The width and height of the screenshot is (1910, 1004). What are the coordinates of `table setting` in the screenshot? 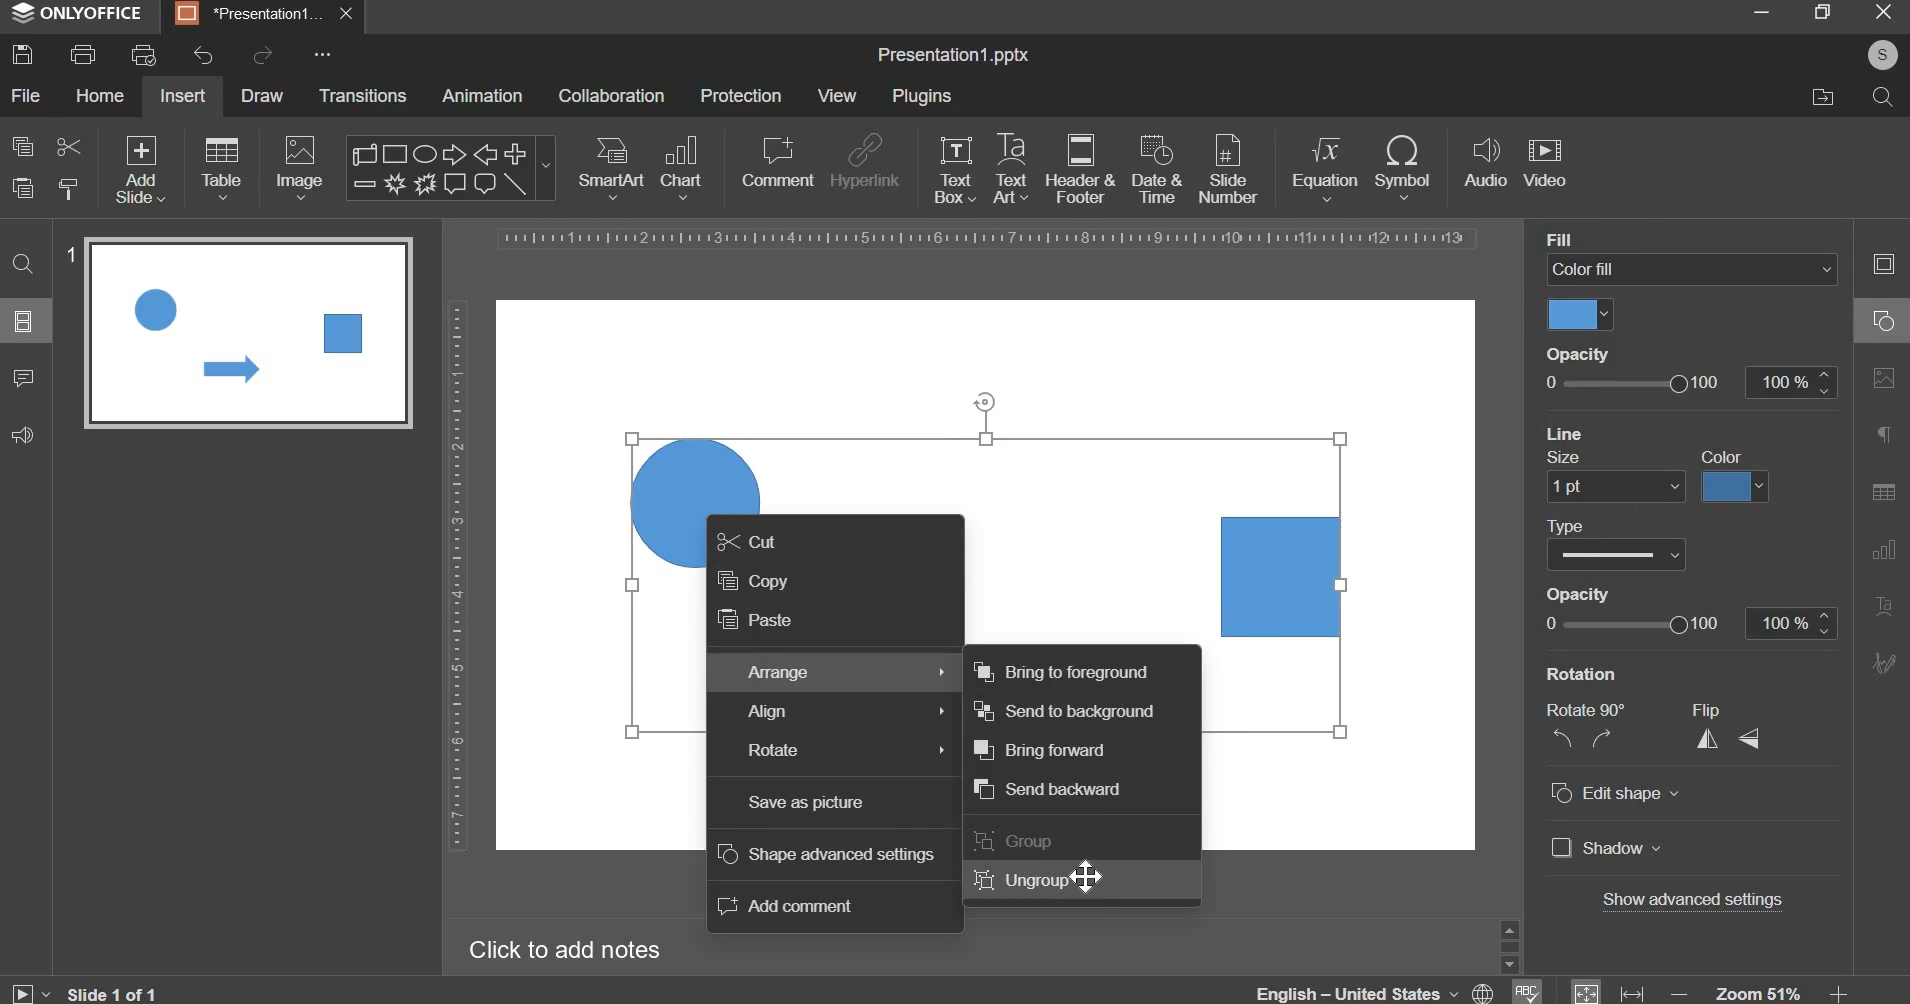 It's located at (1883, 491).